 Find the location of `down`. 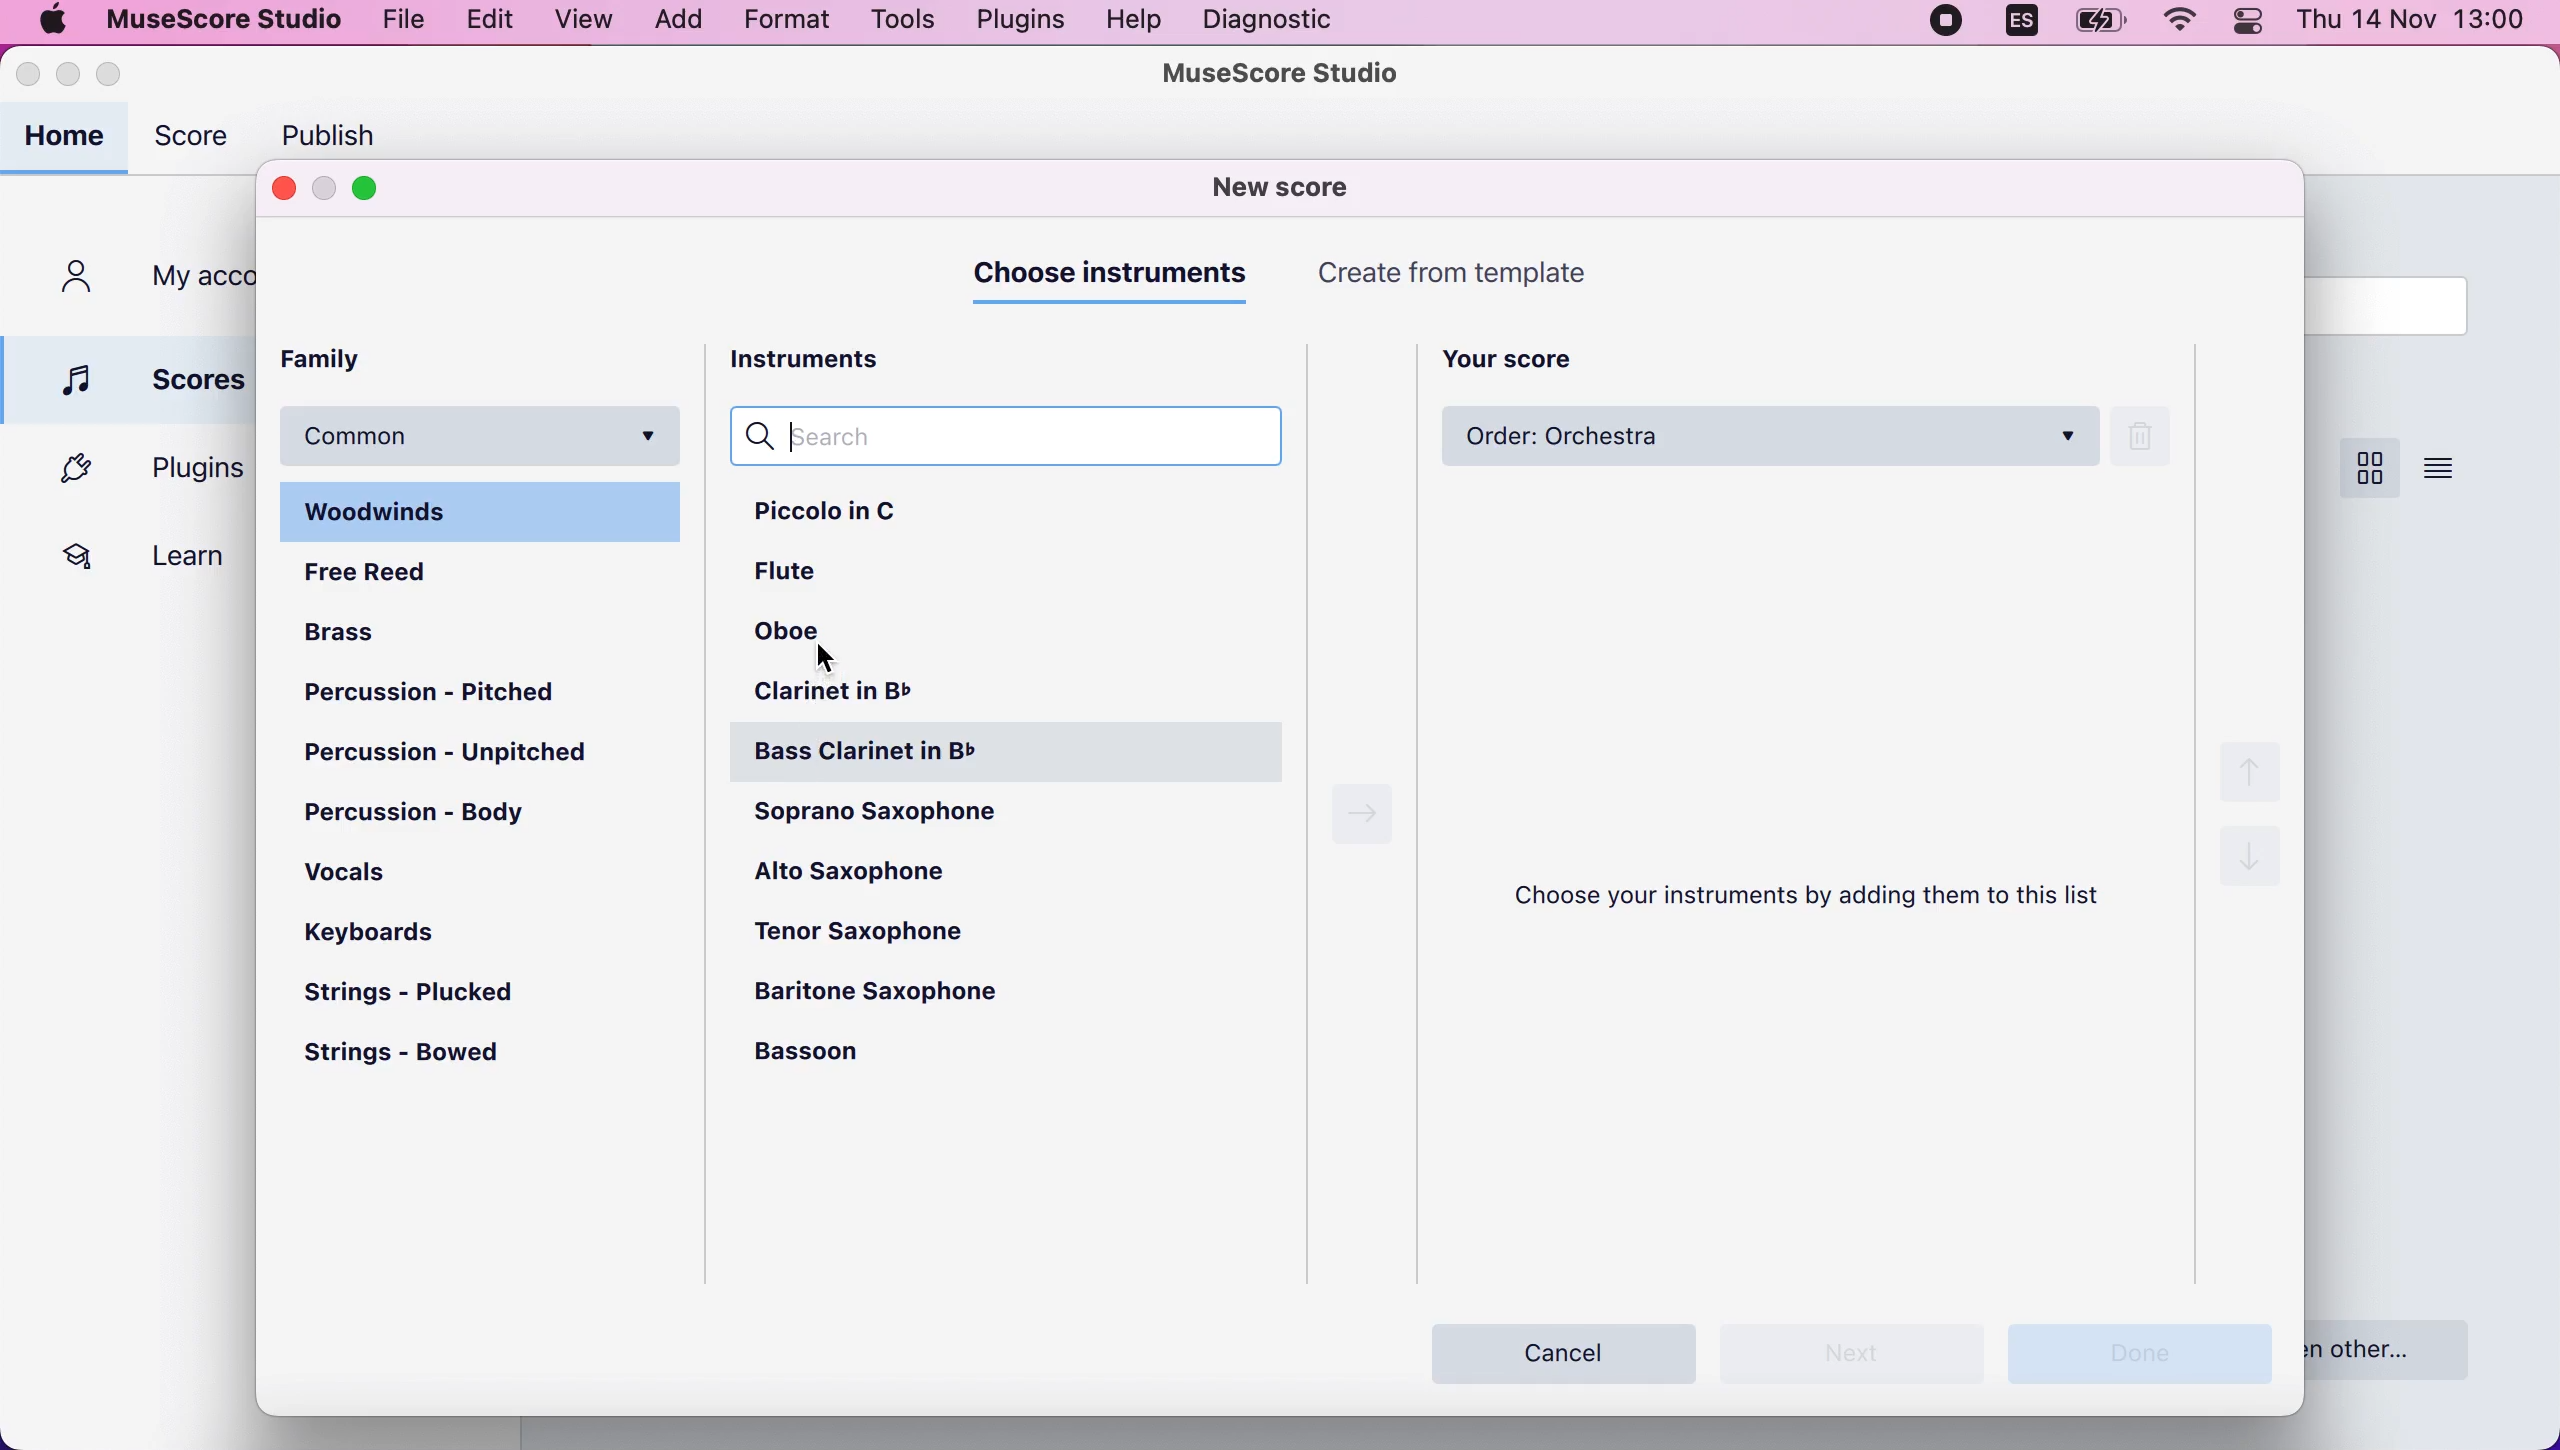

down is located at coordinates (2253, 868).